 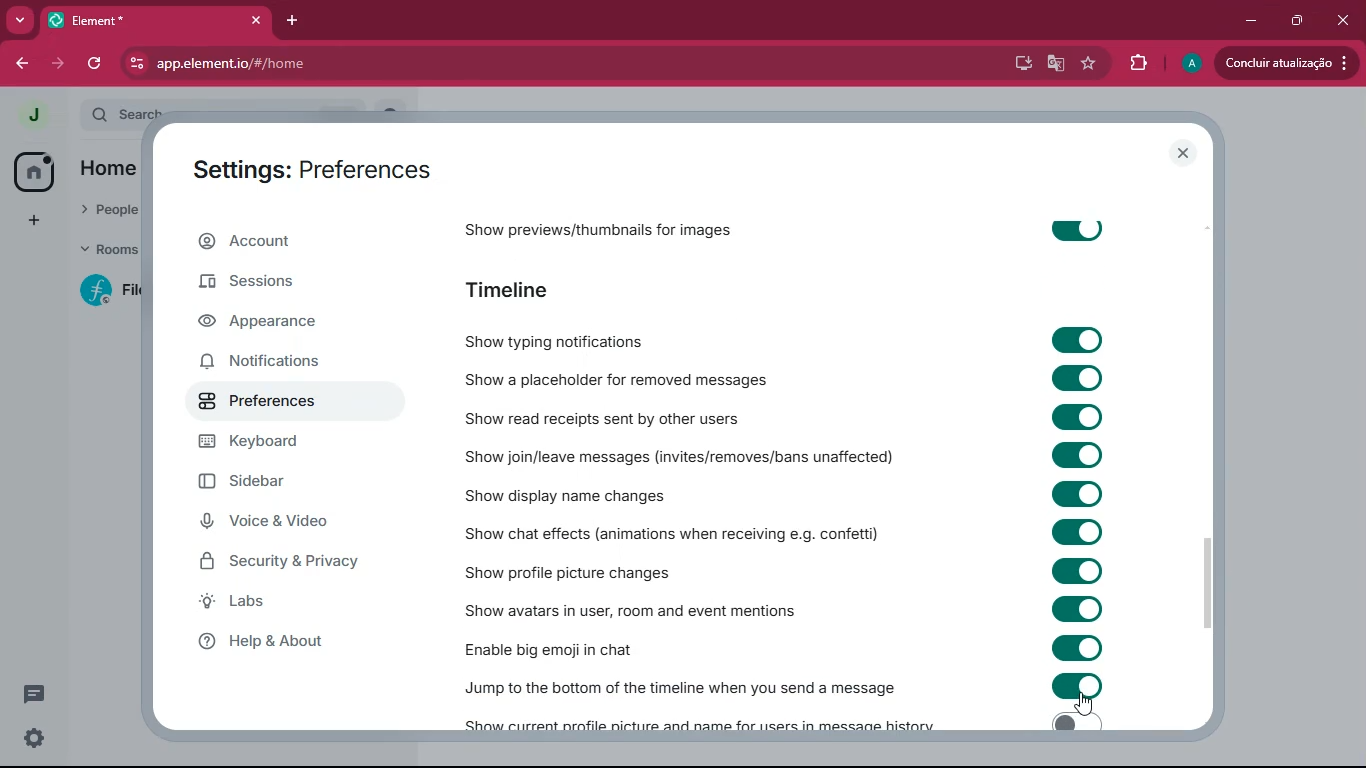 What do you see at coordinates (283, 285) in the screenshot?
I see `sessions` at bounding box center [283, 285].